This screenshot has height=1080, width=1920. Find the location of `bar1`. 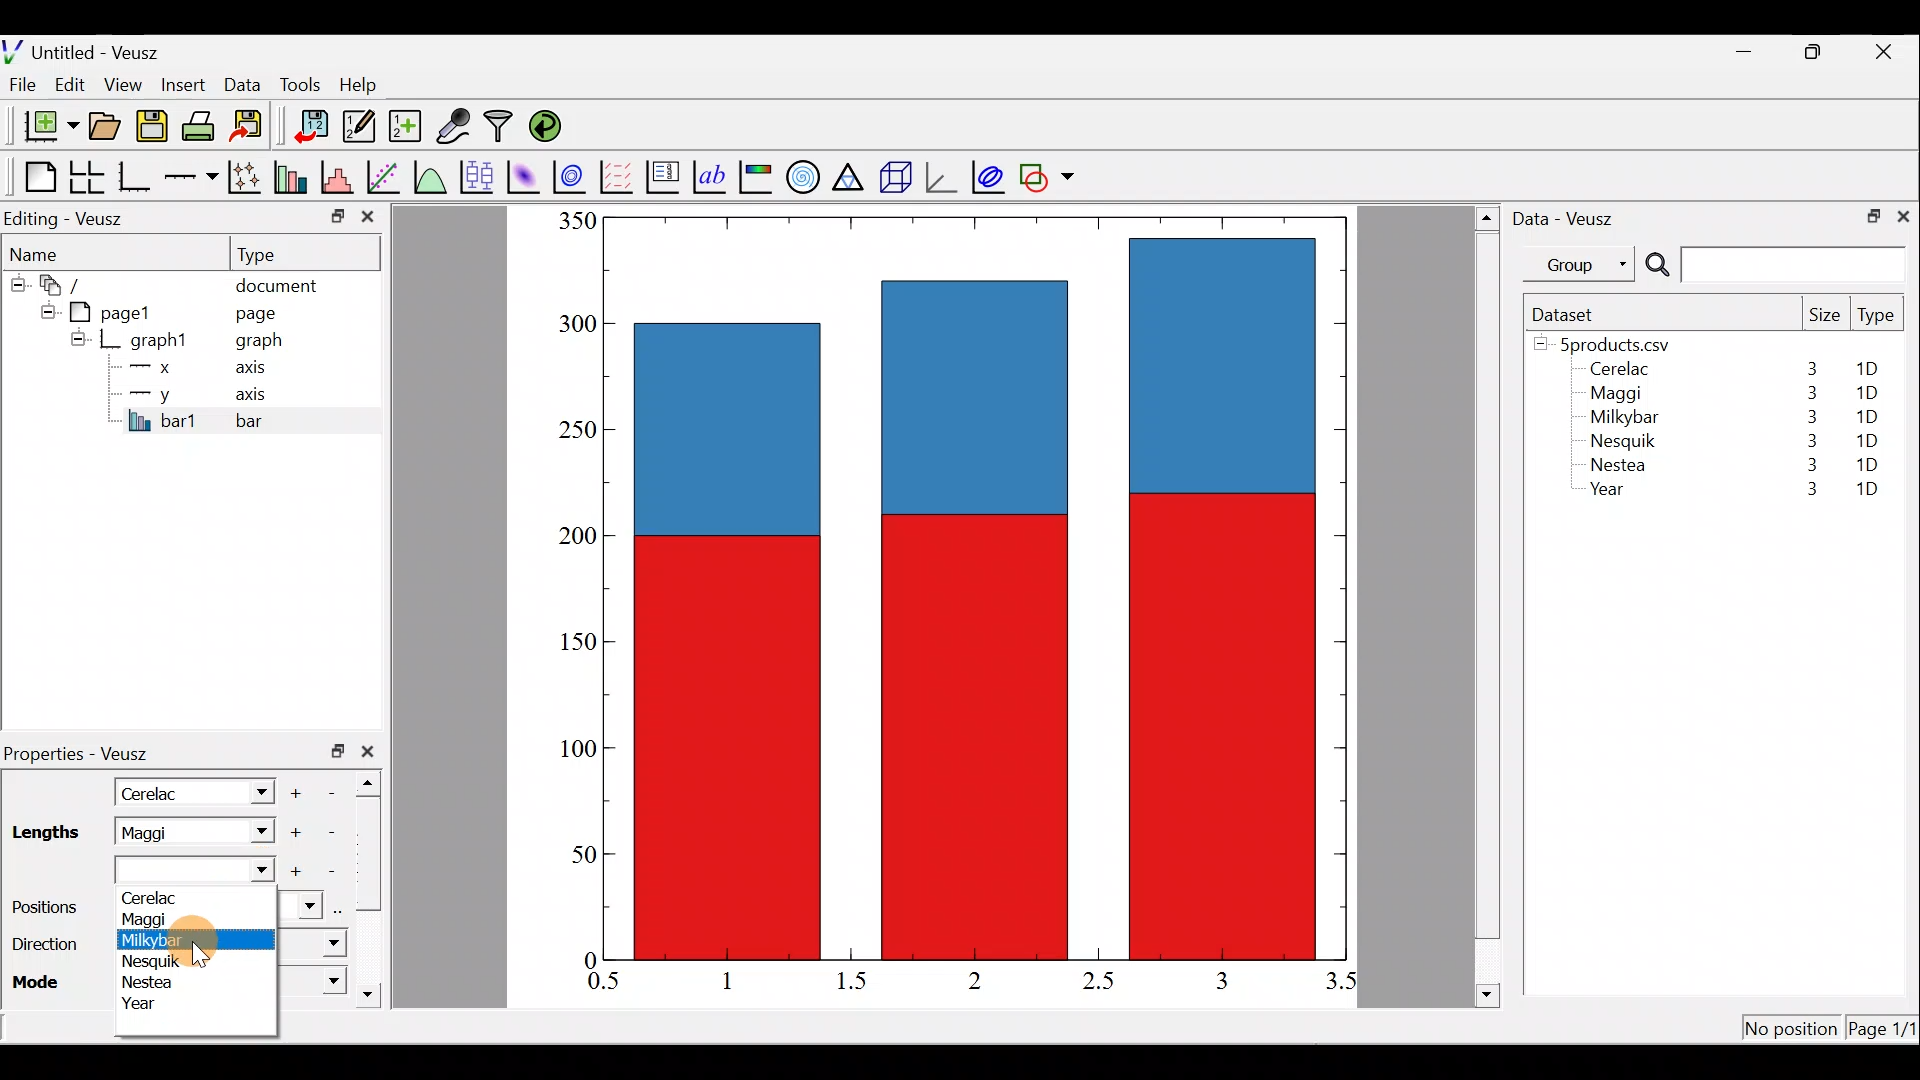

bar1 is located at coordinates (163, 420).